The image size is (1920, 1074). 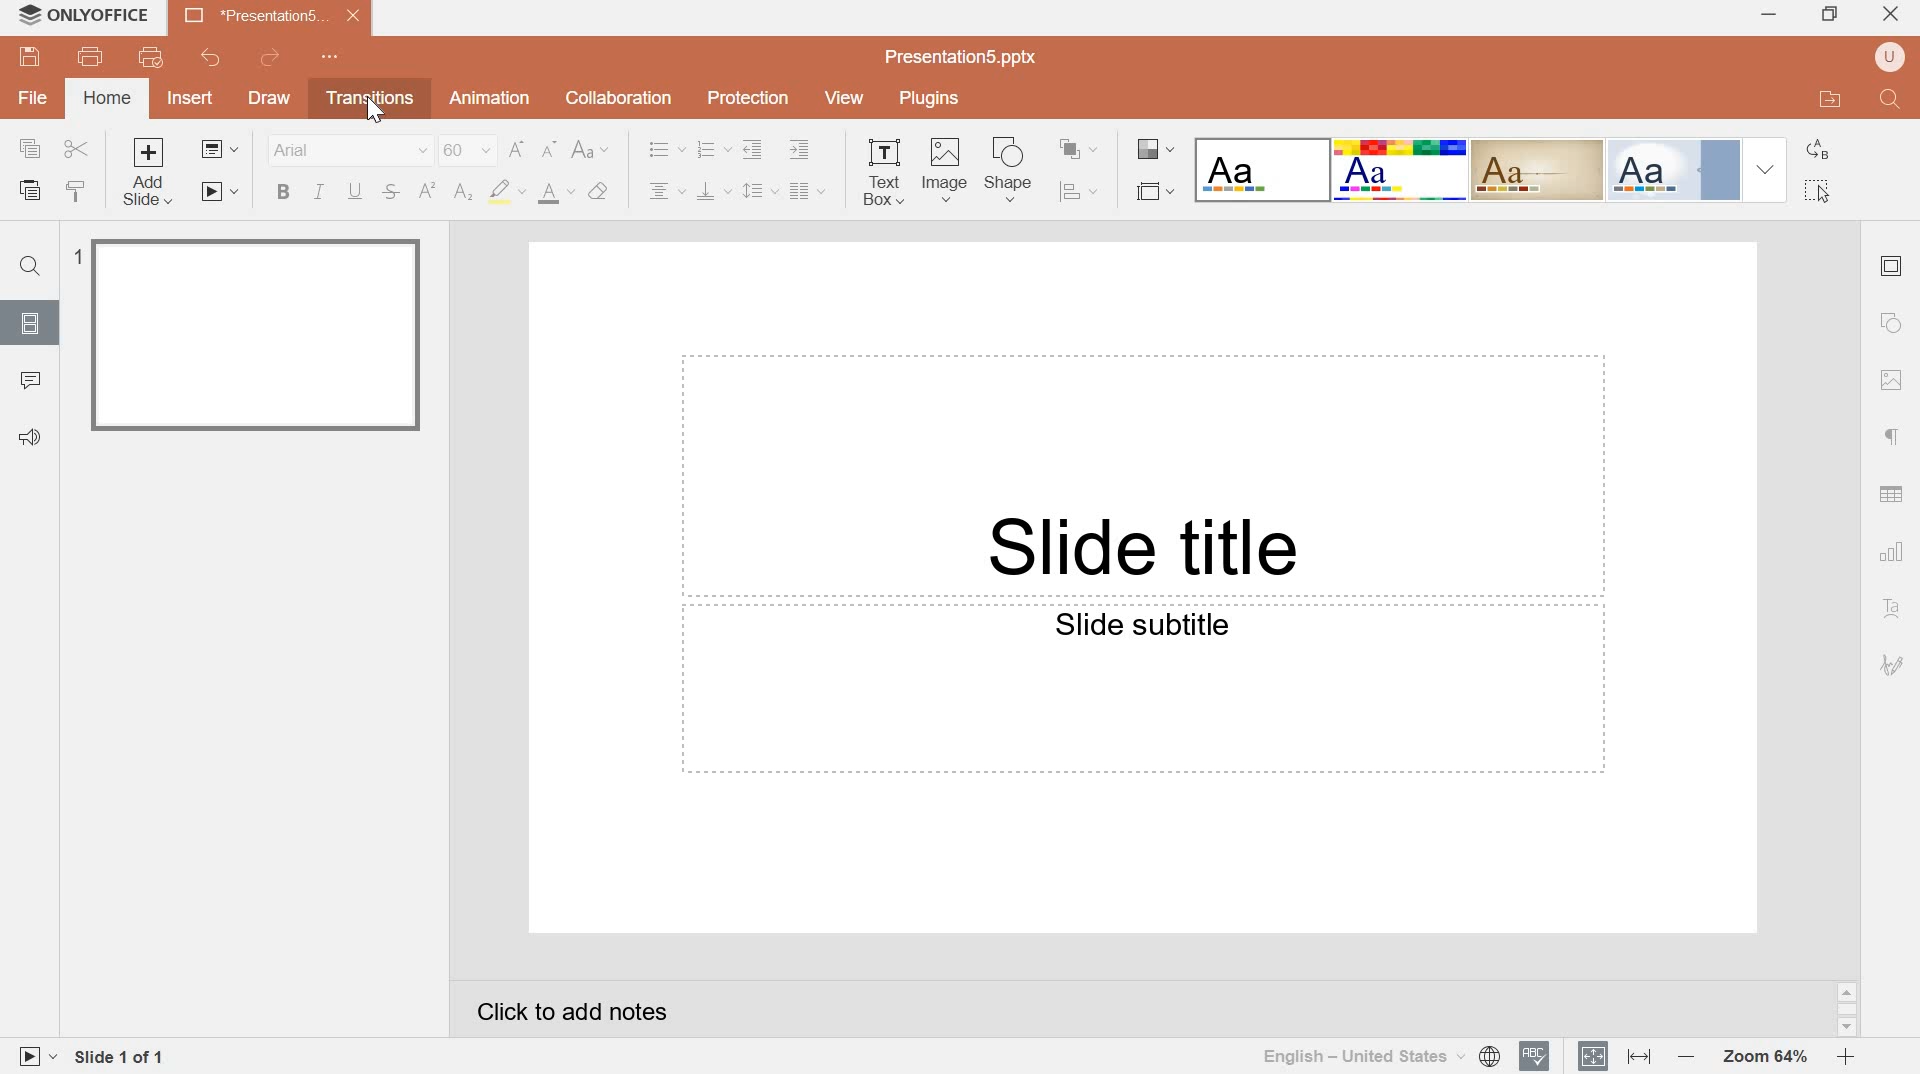 I want to click on change case, so click(x=591, y=149).